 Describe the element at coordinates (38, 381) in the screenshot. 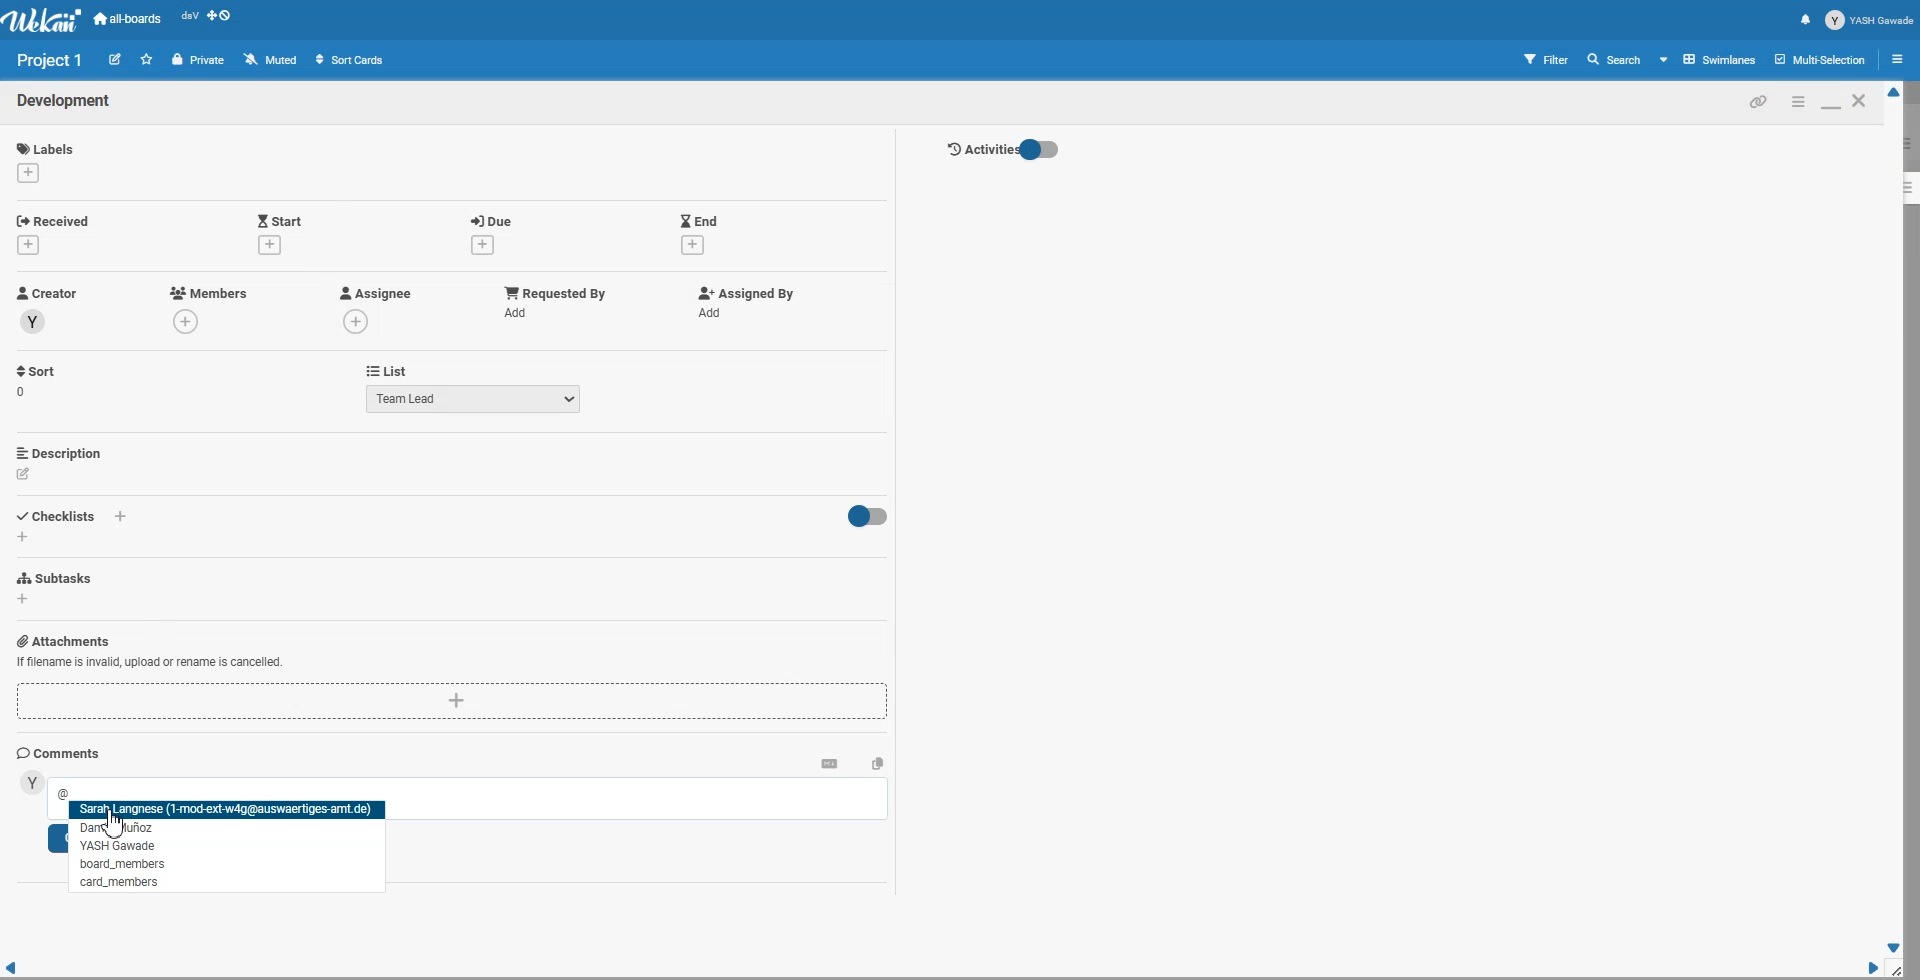

I see `Sort` at that location.